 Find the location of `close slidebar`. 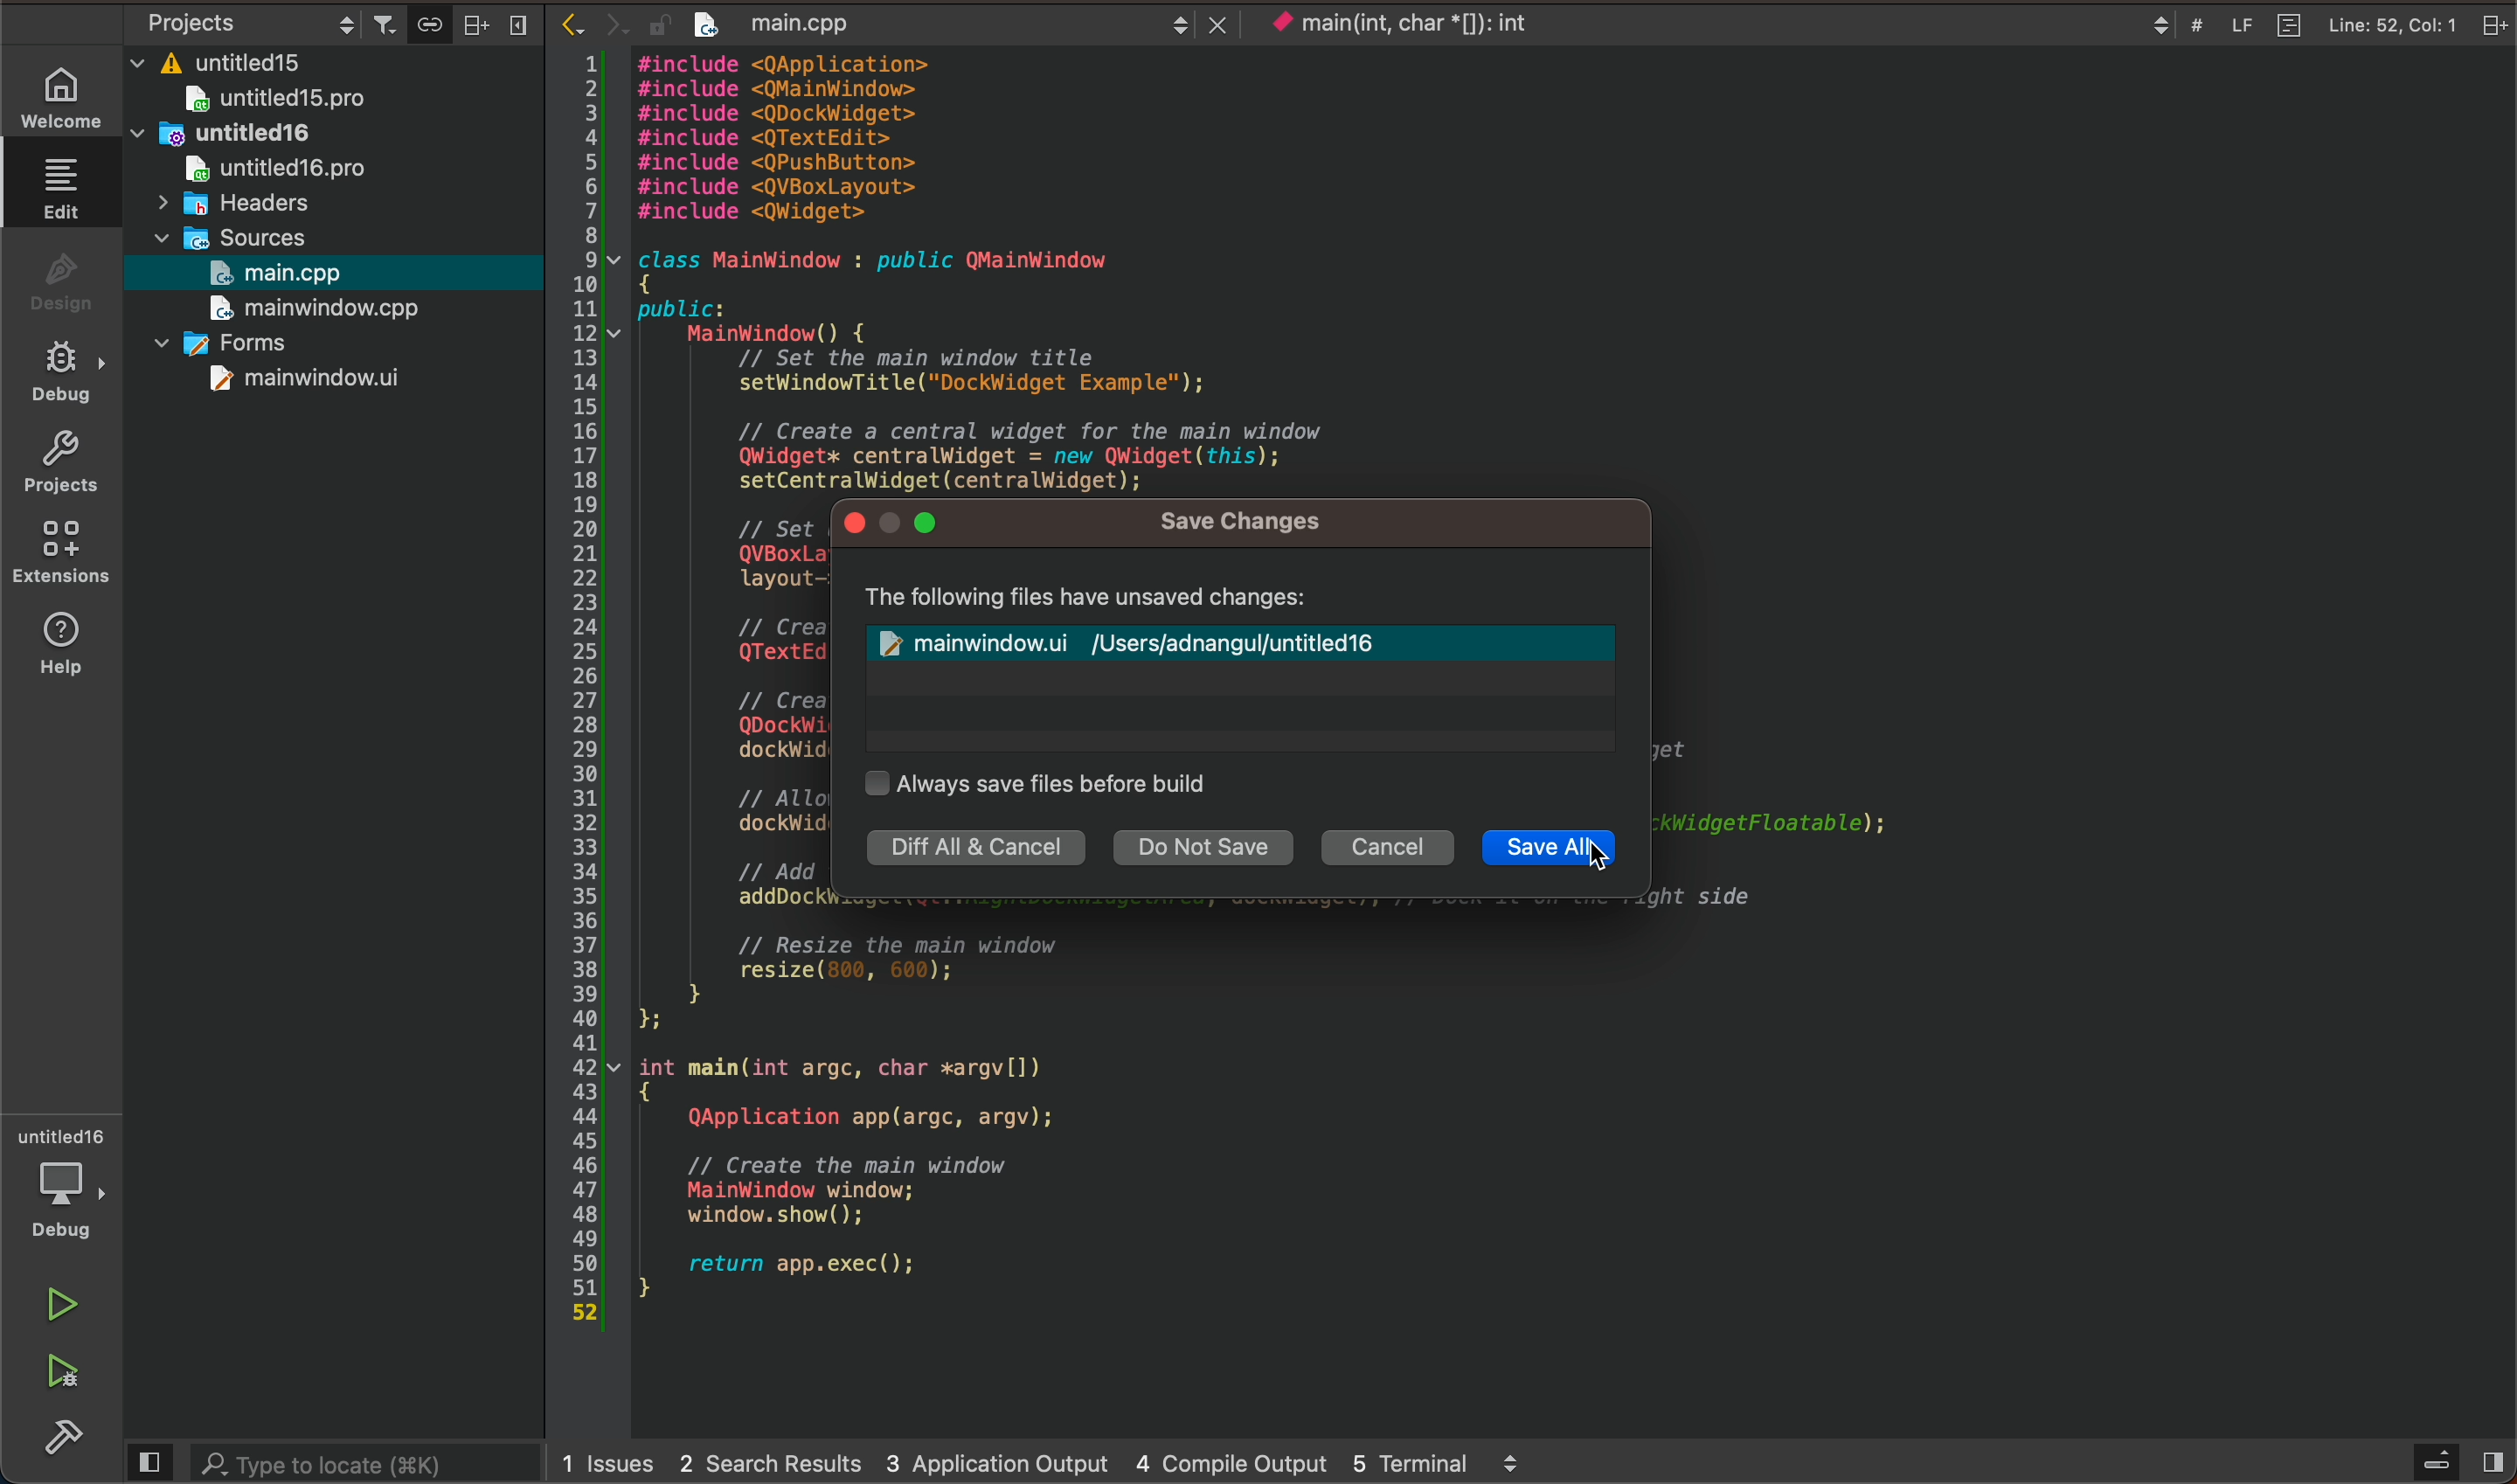

close slidebar is located at coordinates (148, 1461).